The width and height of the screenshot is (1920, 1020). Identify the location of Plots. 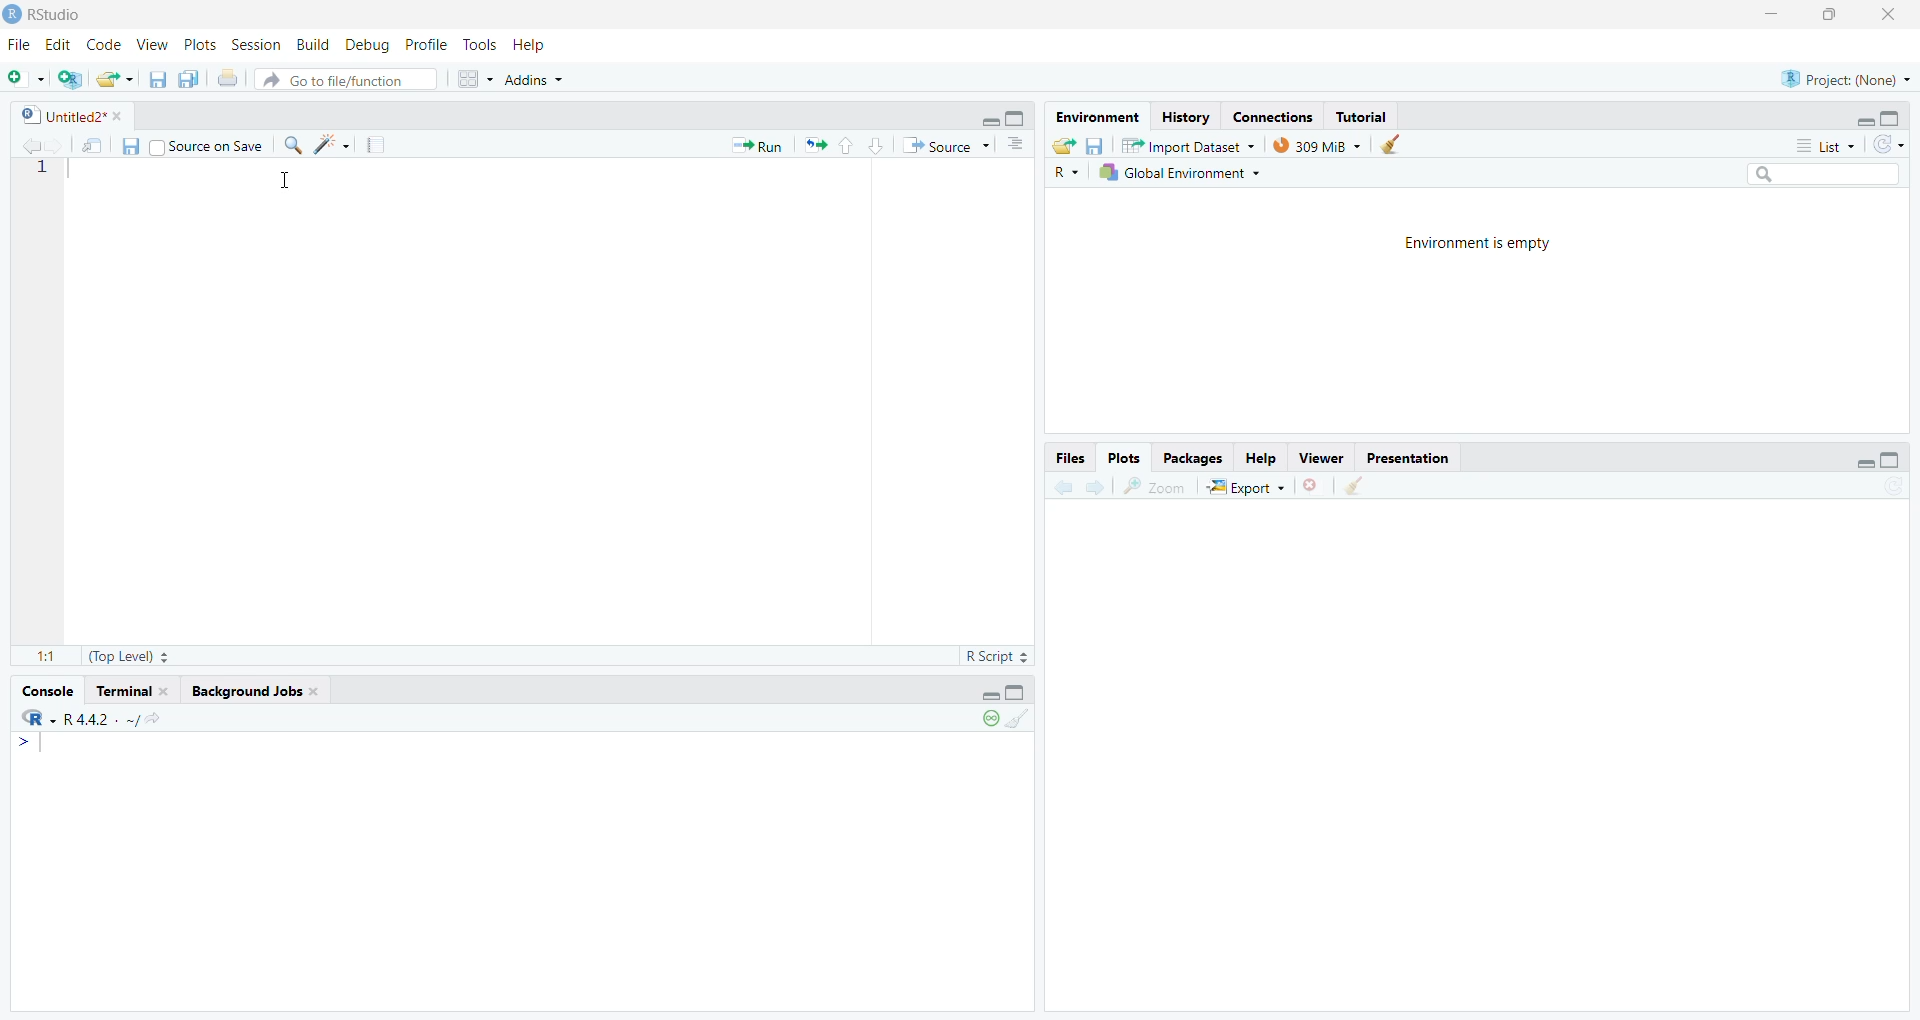
(1120, 452).